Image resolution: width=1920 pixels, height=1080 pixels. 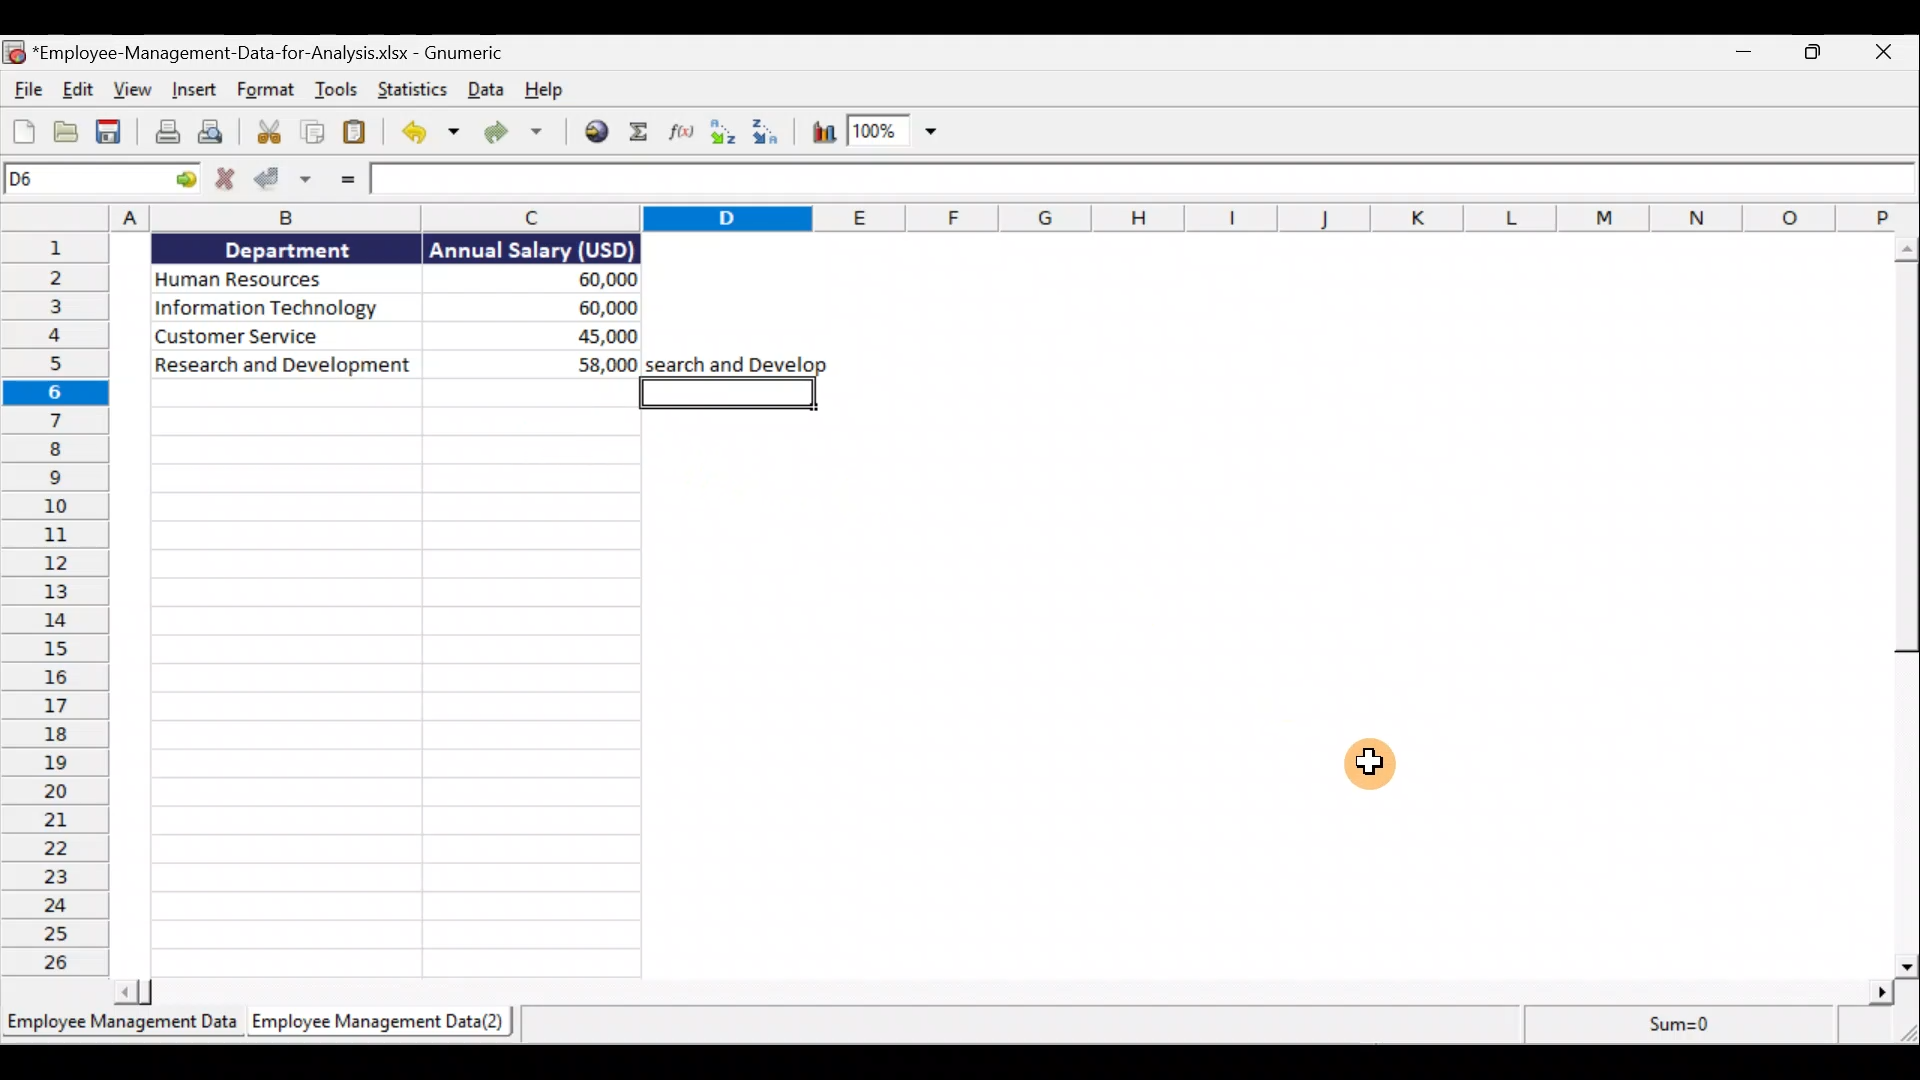 I want to click on Insert chart, so click(x=825, y=135).